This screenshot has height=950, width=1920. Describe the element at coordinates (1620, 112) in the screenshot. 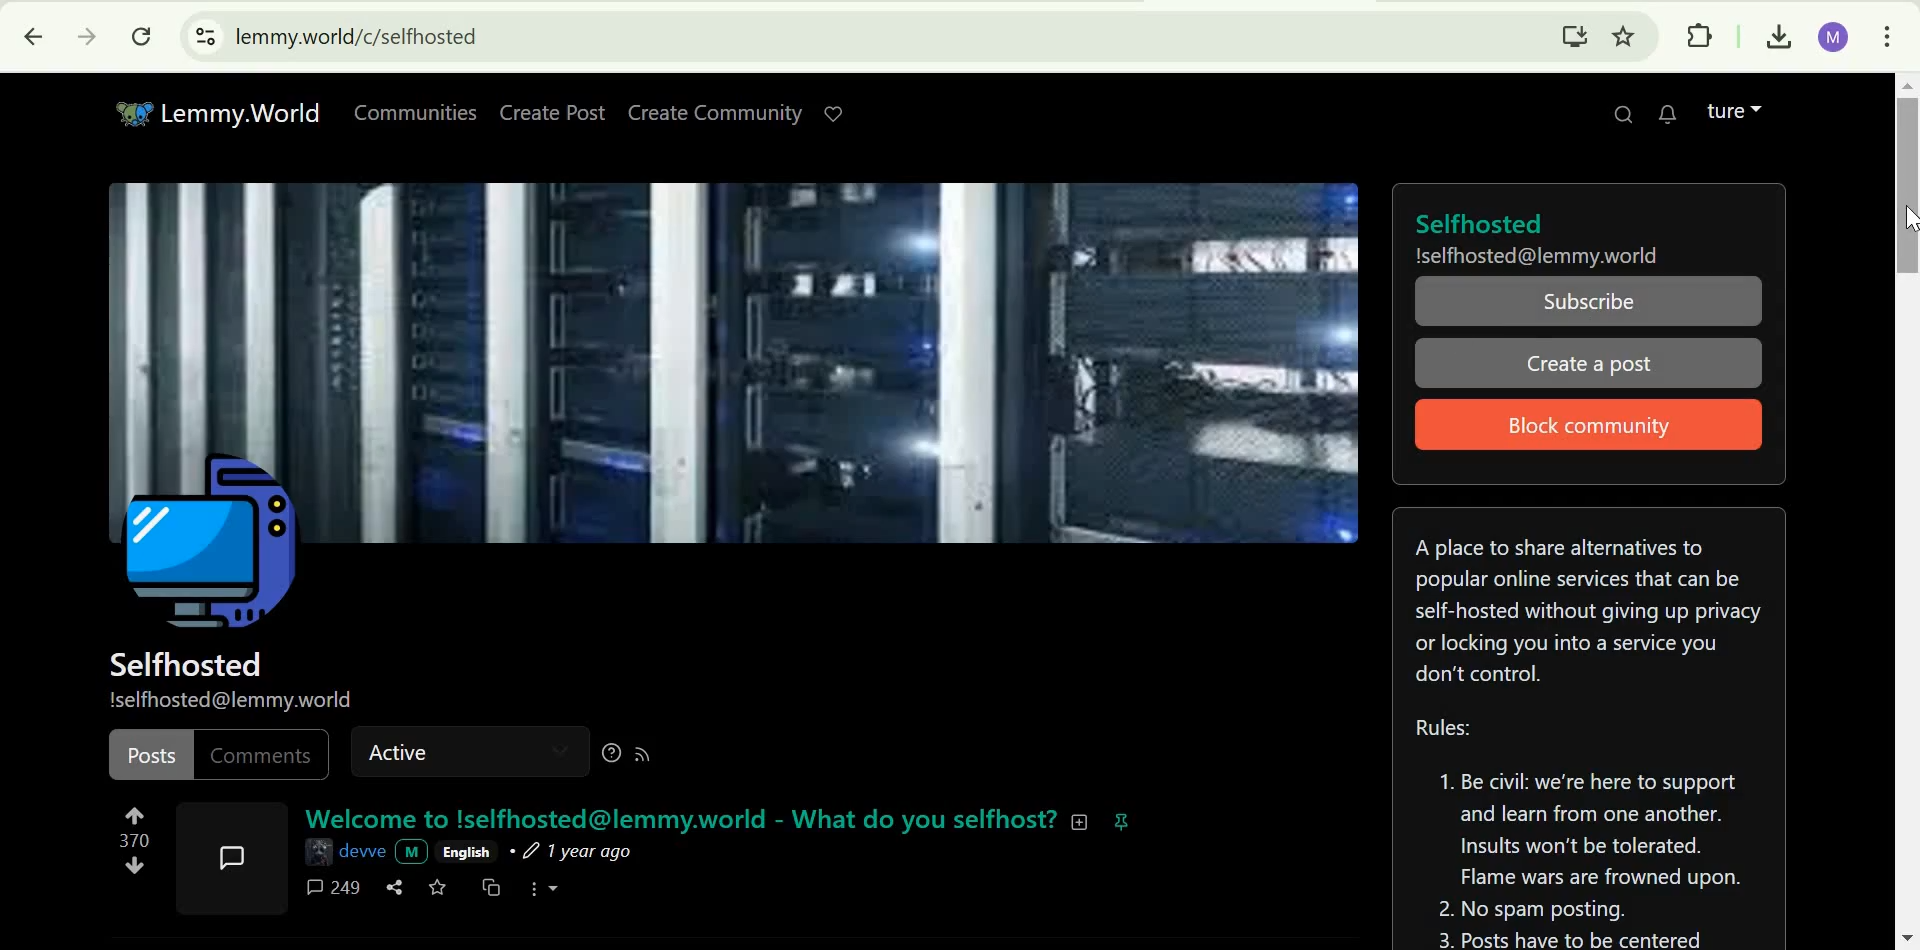

I see `search` at that location.